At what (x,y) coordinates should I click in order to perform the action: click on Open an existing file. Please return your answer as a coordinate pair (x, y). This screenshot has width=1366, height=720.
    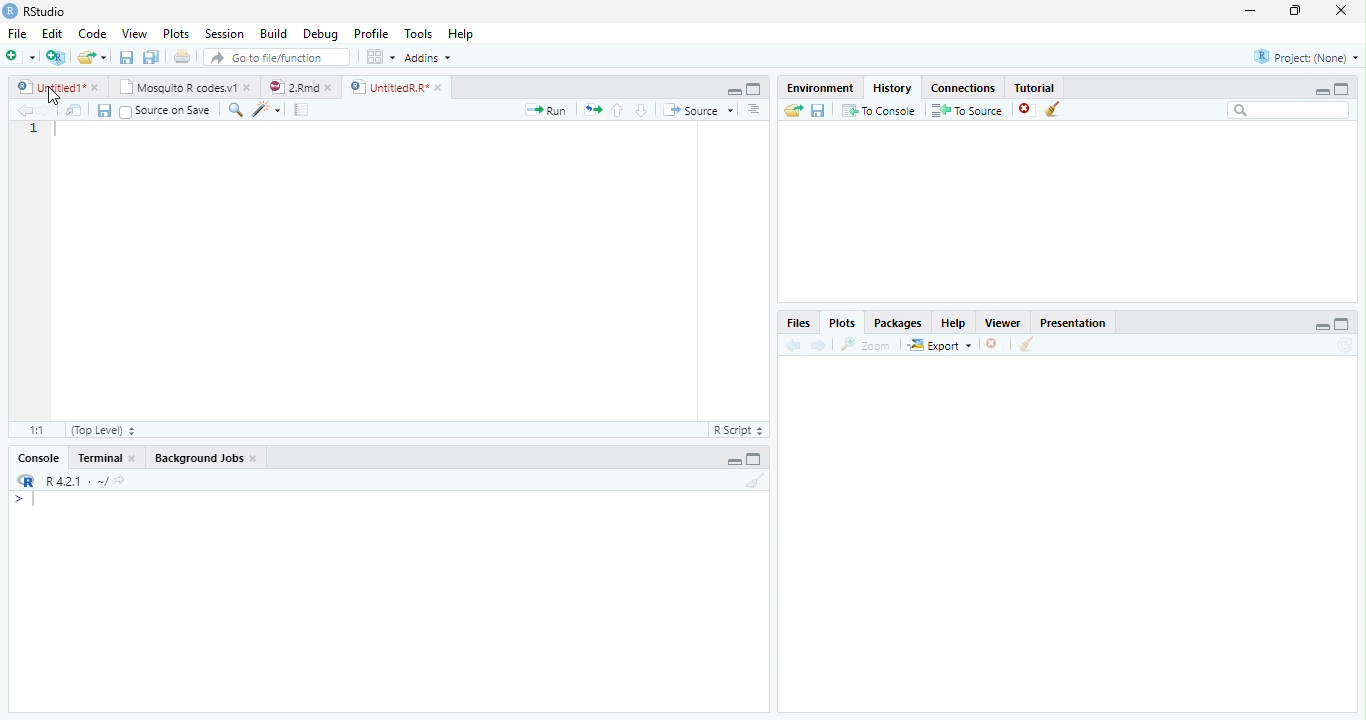
    Looking at the image, I should click on (95, 59).